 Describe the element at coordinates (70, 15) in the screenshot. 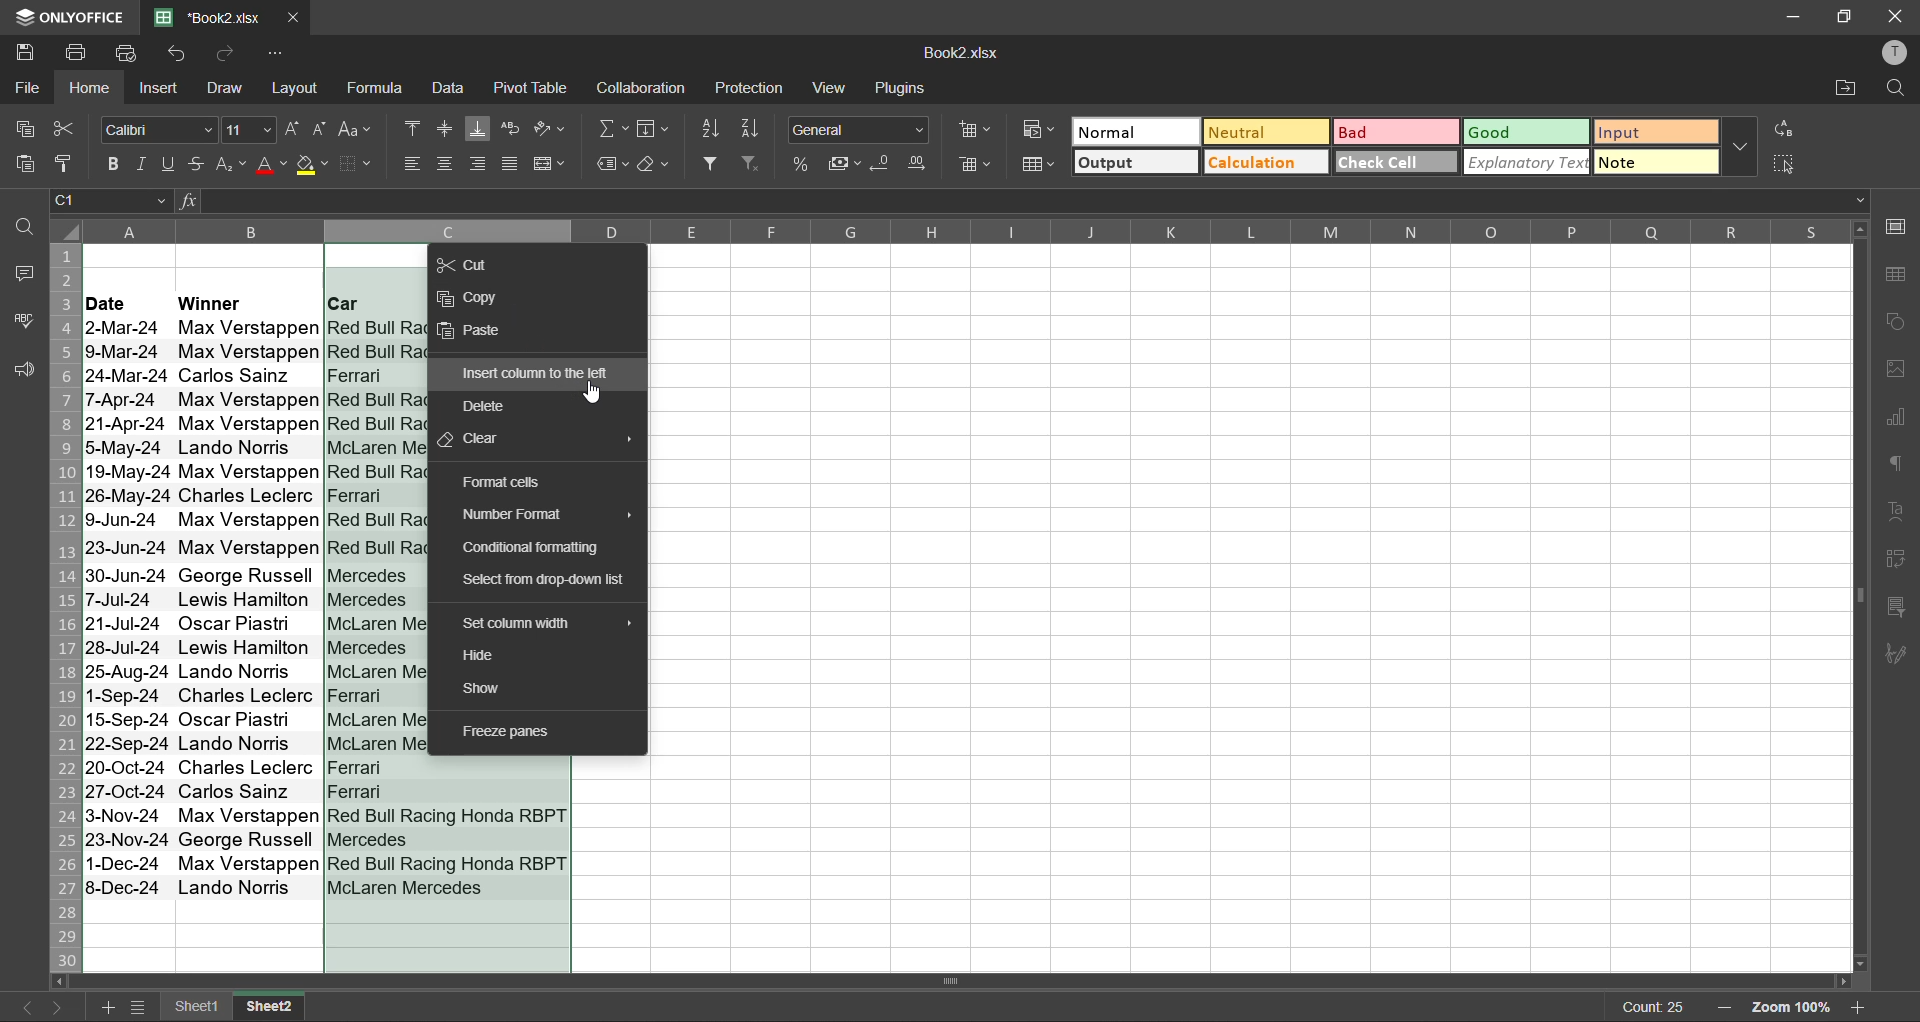

I see `ONLYOFFICE` at that location.